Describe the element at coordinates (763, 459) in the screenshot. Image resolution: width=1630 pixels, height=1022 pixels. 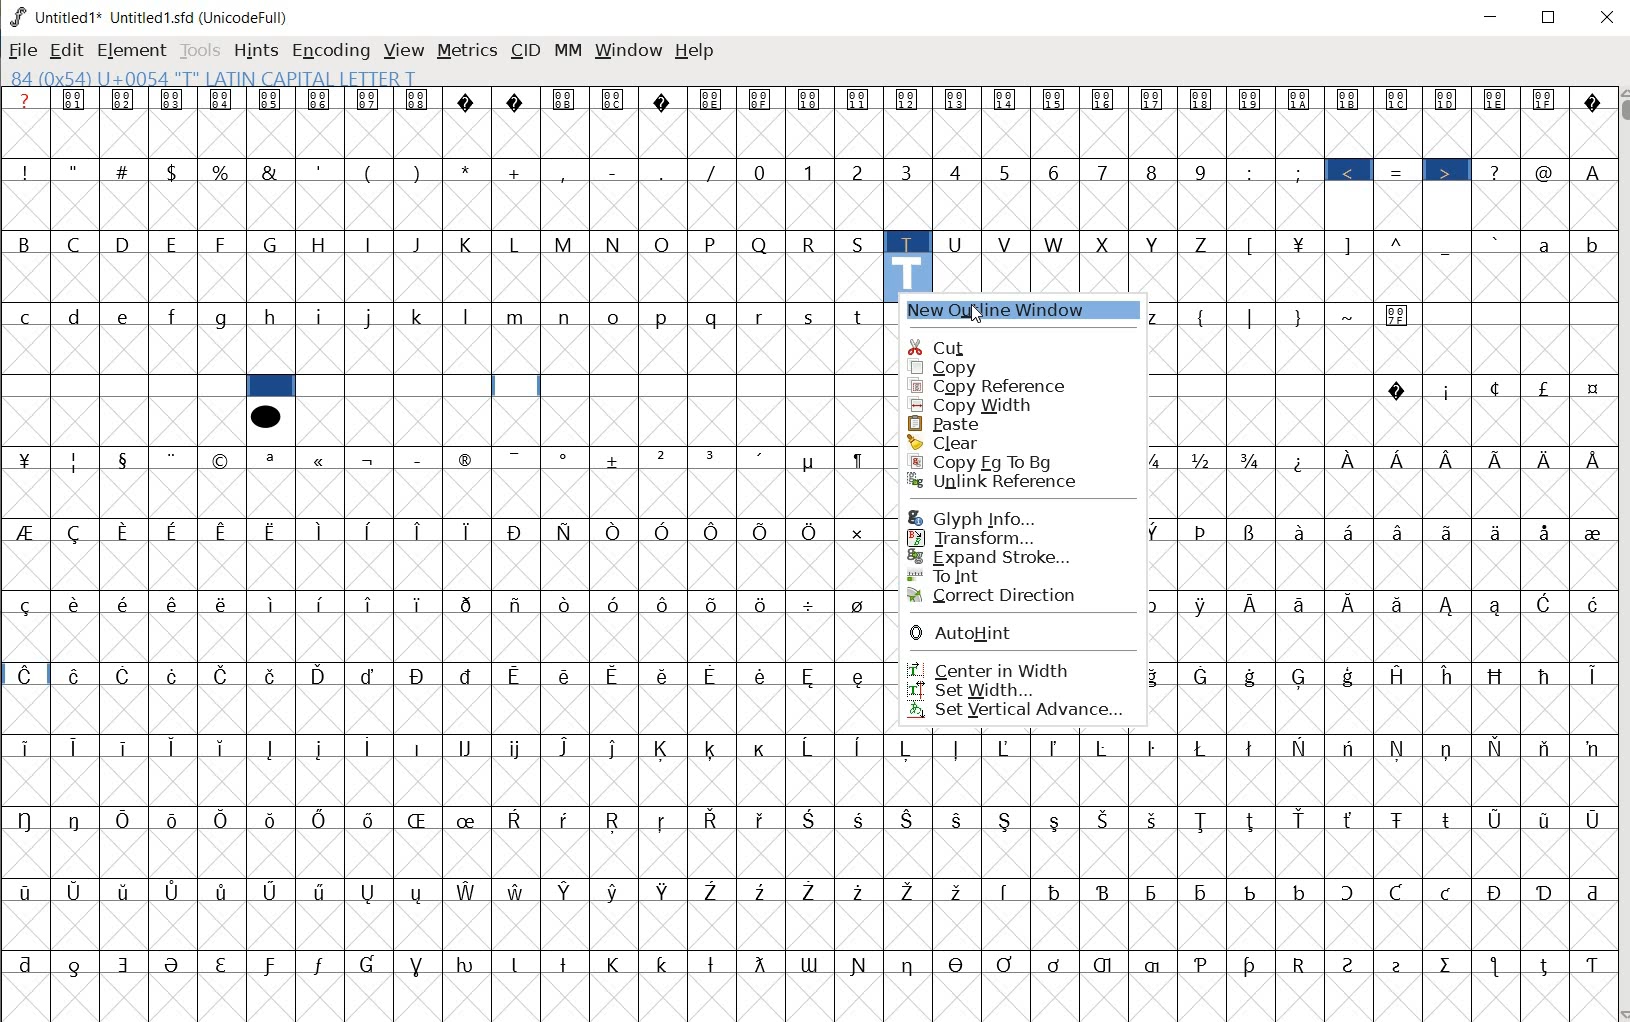
I see `Symbol` at that location.